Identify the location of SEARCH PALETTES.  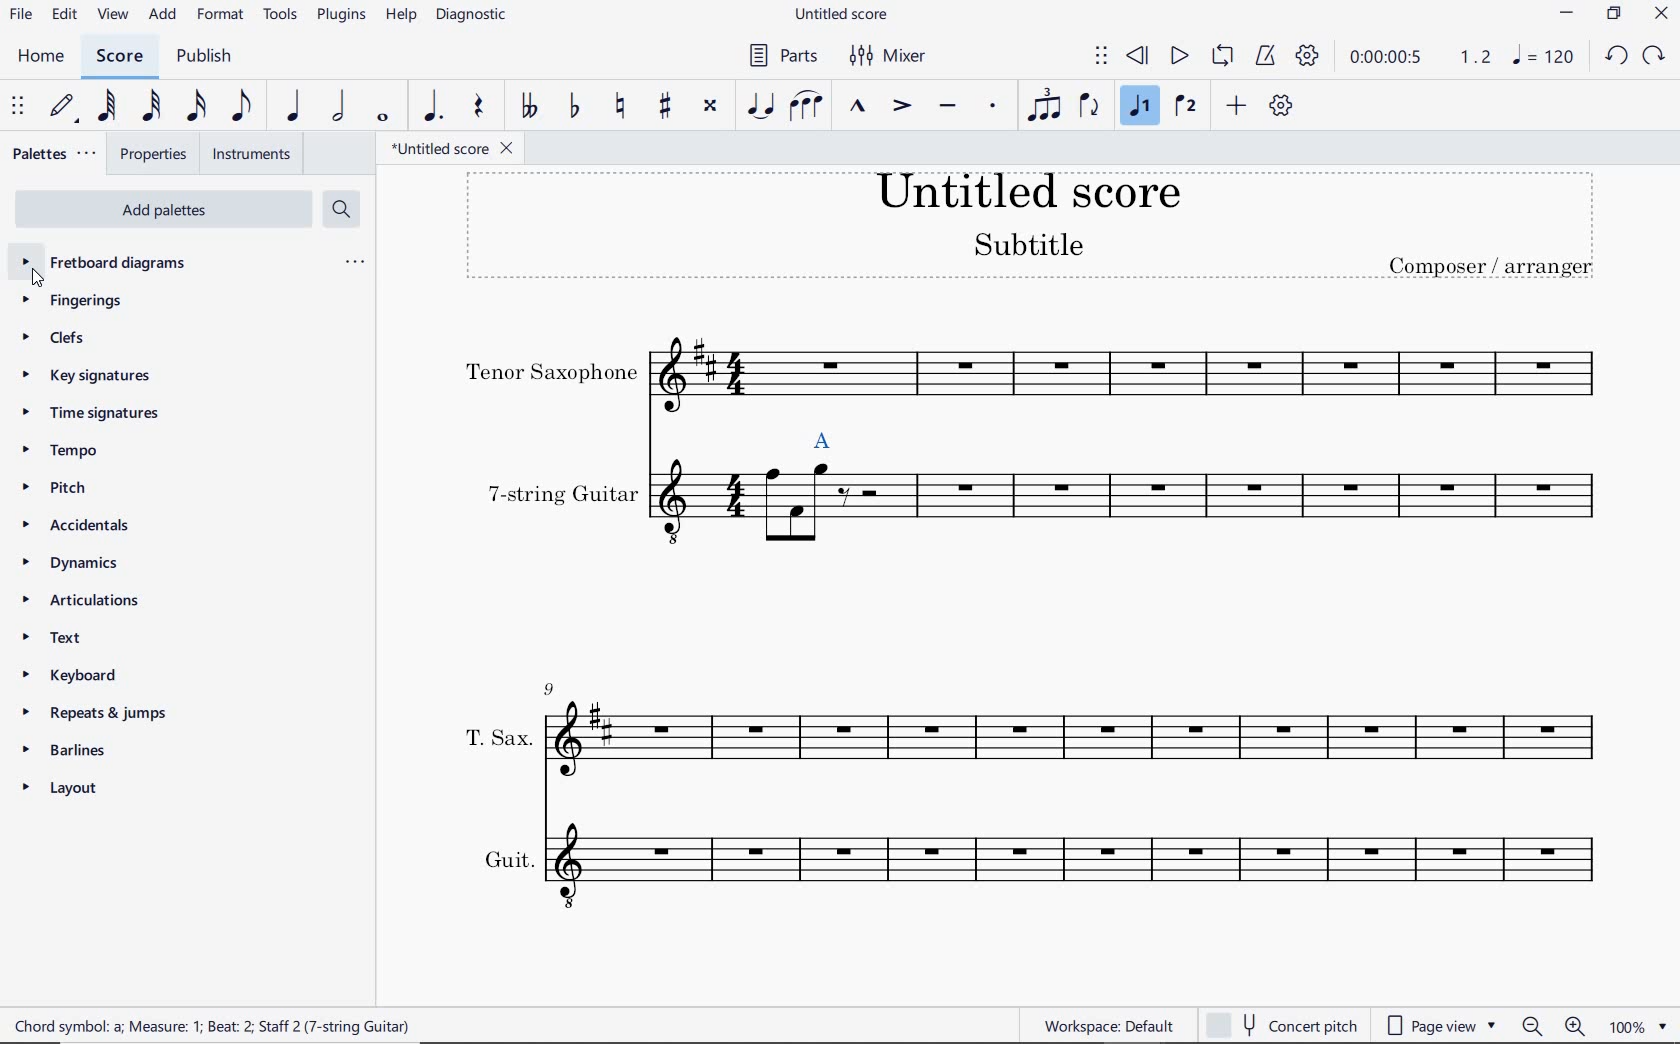
(341, 210).